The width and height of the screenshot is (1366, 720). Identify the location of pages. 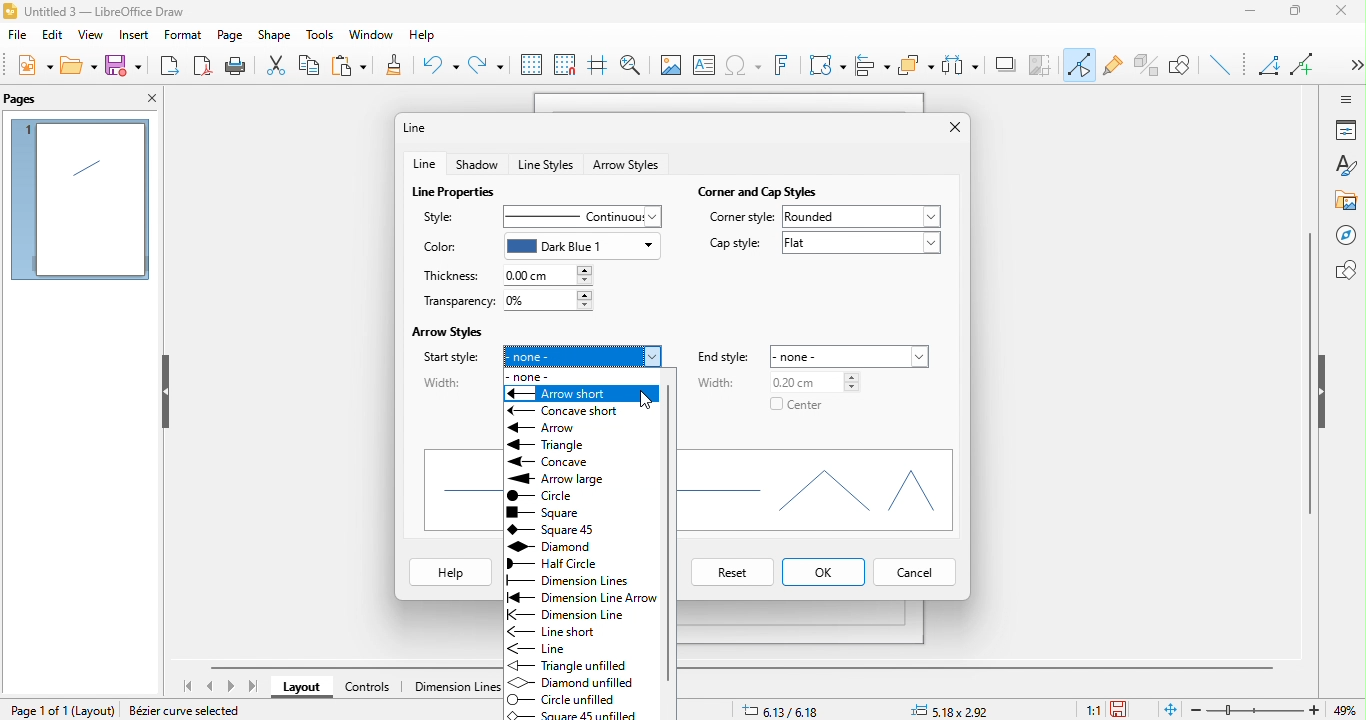
(36, 98).